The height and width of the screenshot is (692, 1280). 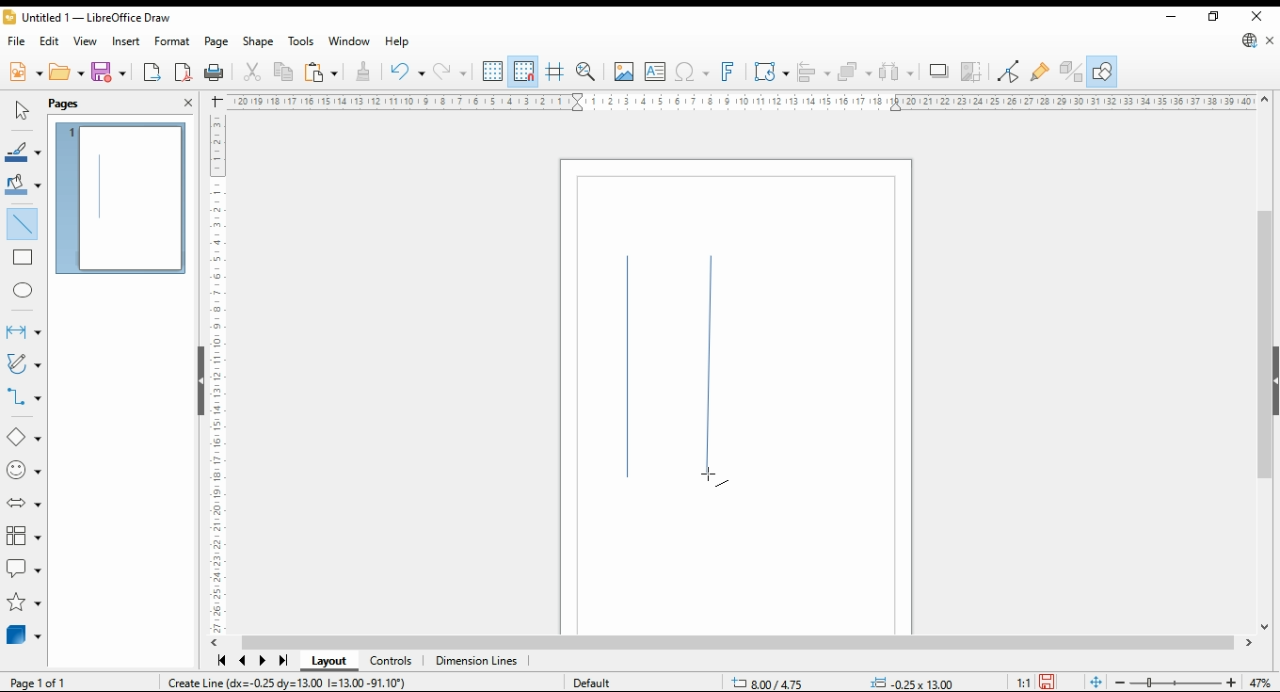 I want to click on redo, so click(x=406, y=73).